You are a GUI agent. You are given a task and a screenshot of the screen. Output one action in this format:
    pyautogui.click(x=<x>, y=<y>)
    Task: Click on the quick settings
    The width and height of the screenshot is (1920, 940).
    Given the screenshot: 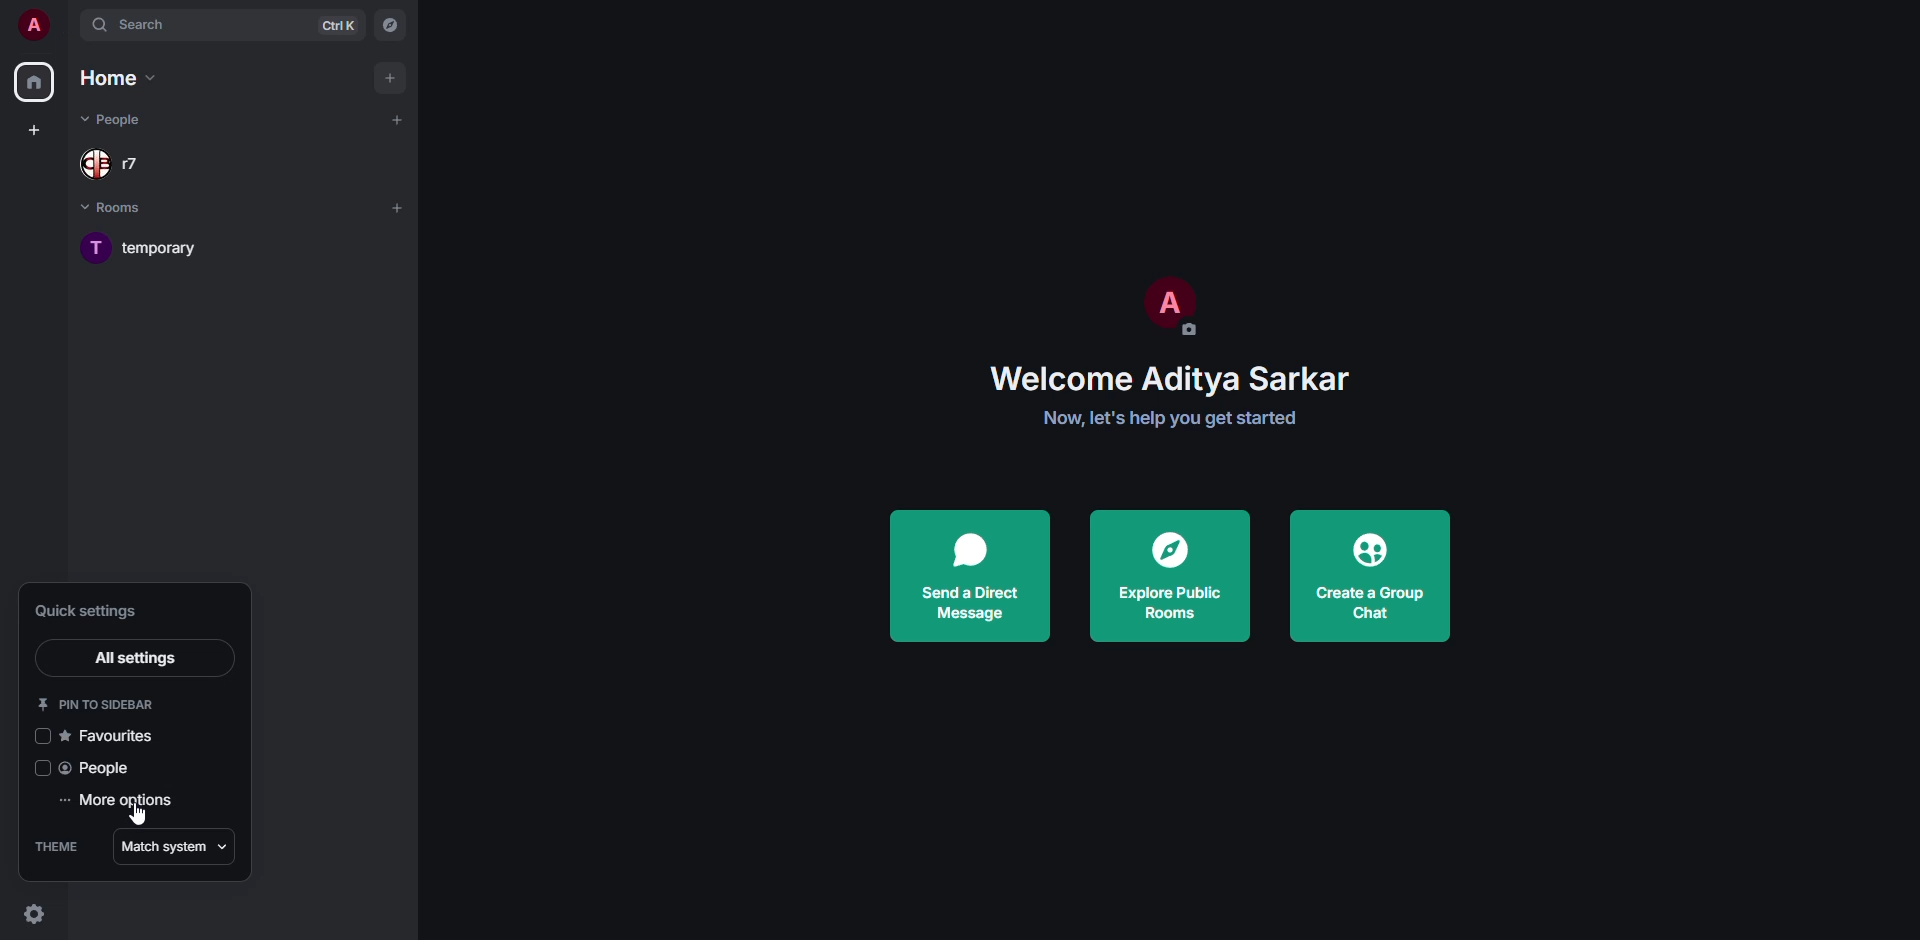 What is the action you would take?
    pyautogui.click(x=88, y=610)
    